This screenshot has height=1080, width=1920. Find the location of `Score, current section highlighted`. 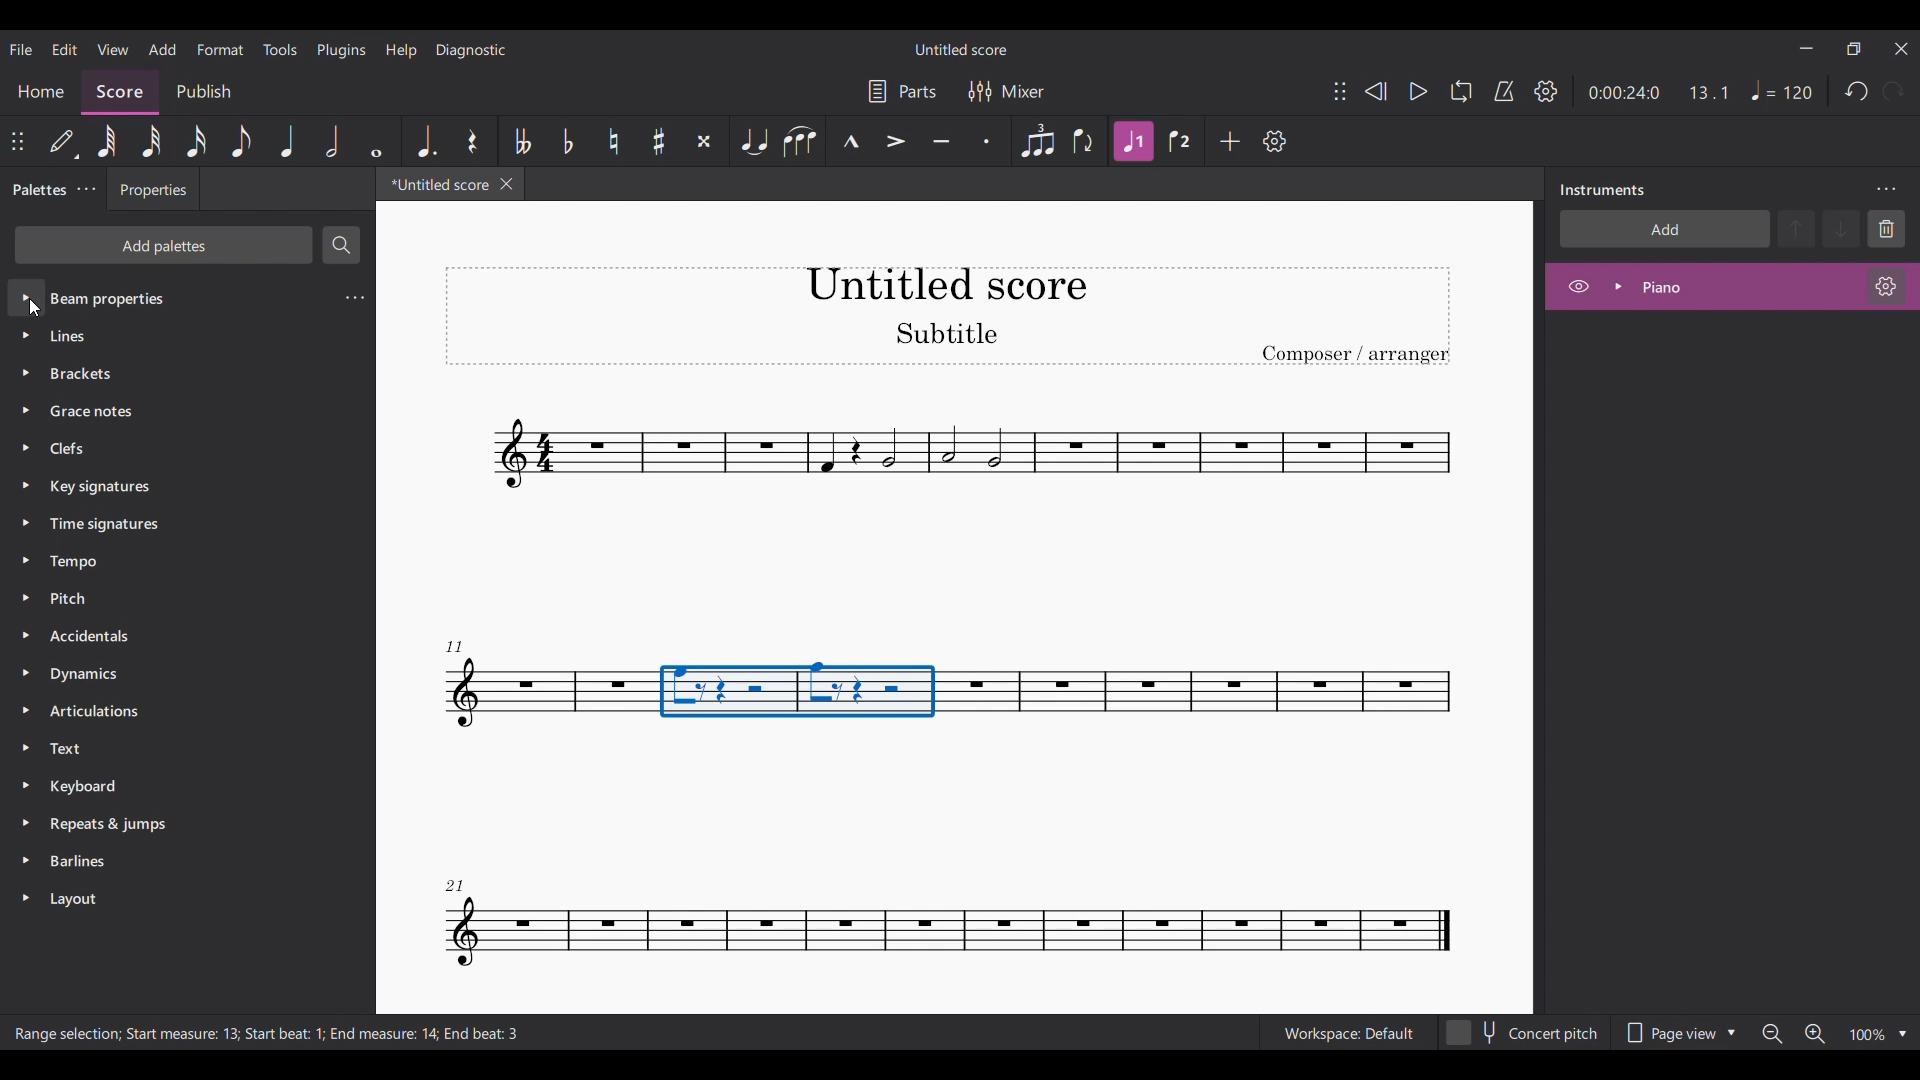

Score, current section highlighted is located at coordinates (120, 88).